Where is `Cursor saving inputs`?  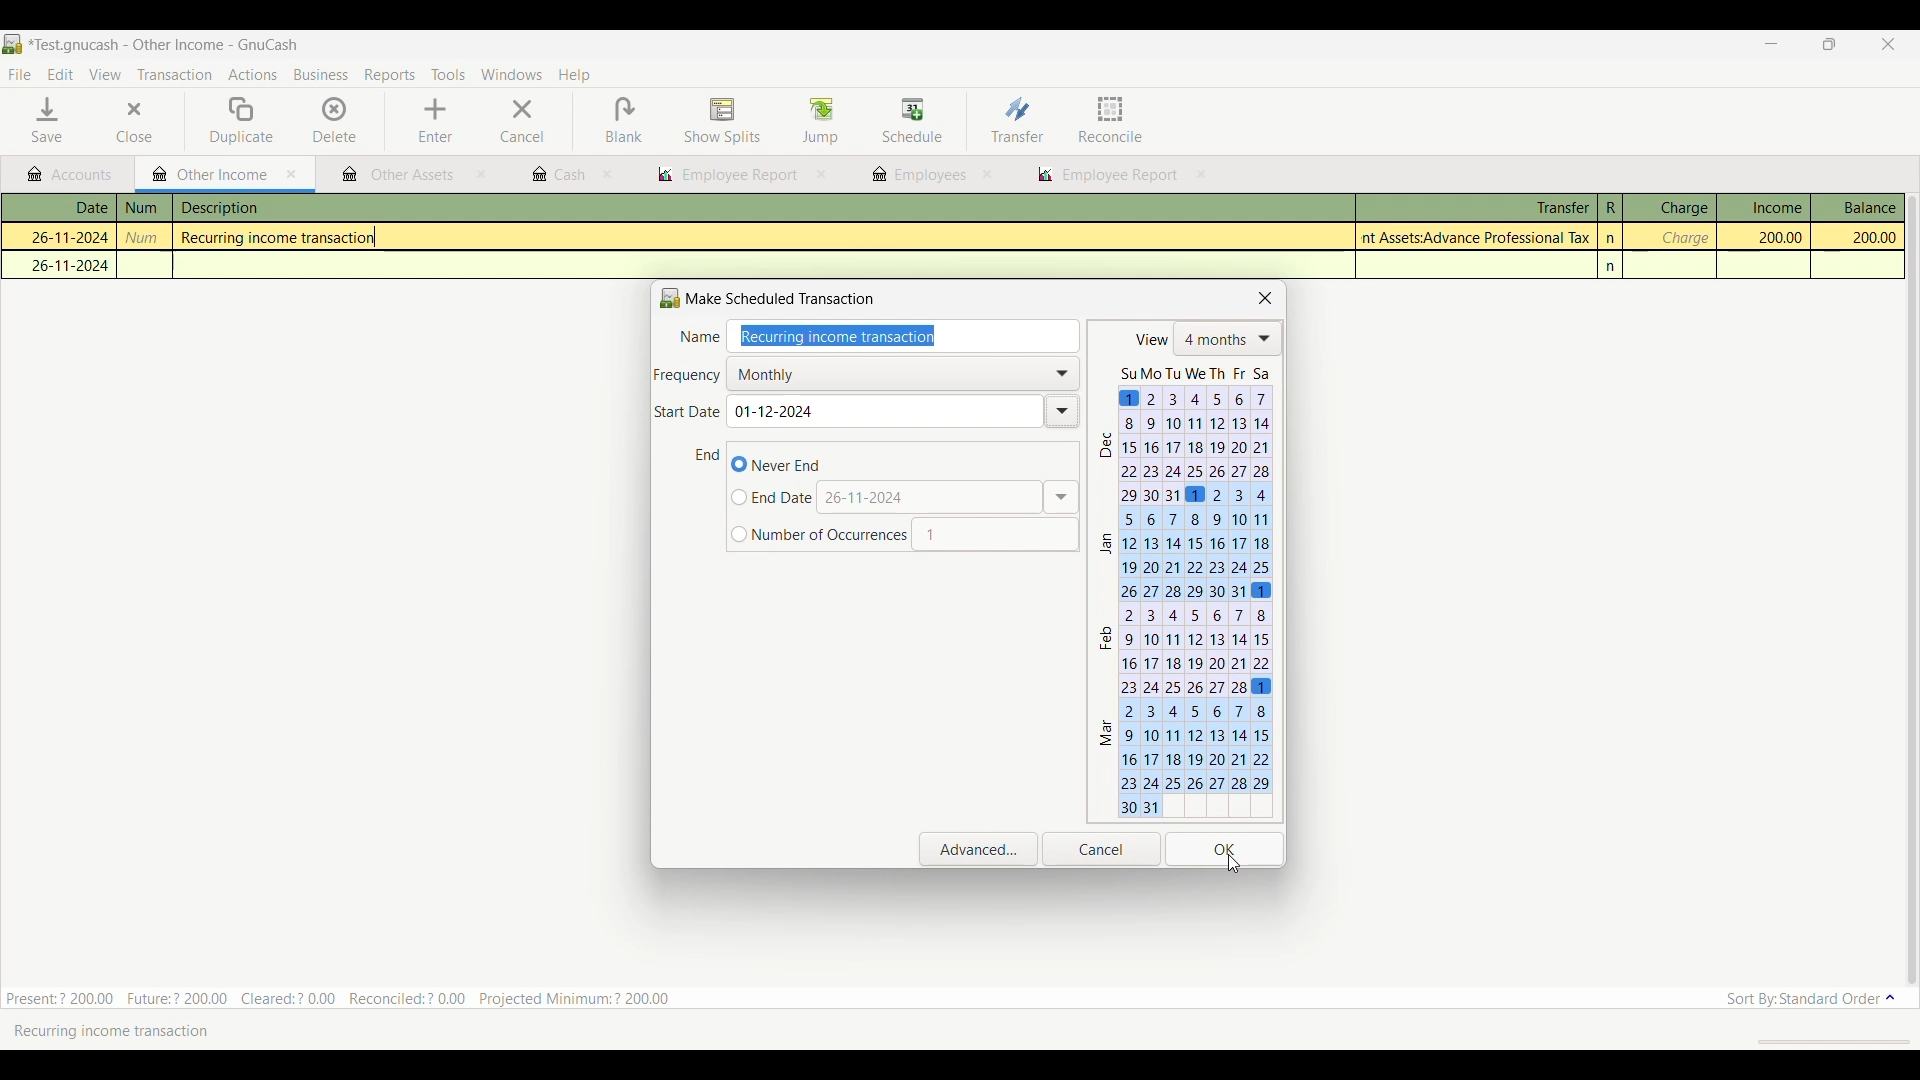
Cursor saving inputs is located at coordinates (1233, 863).